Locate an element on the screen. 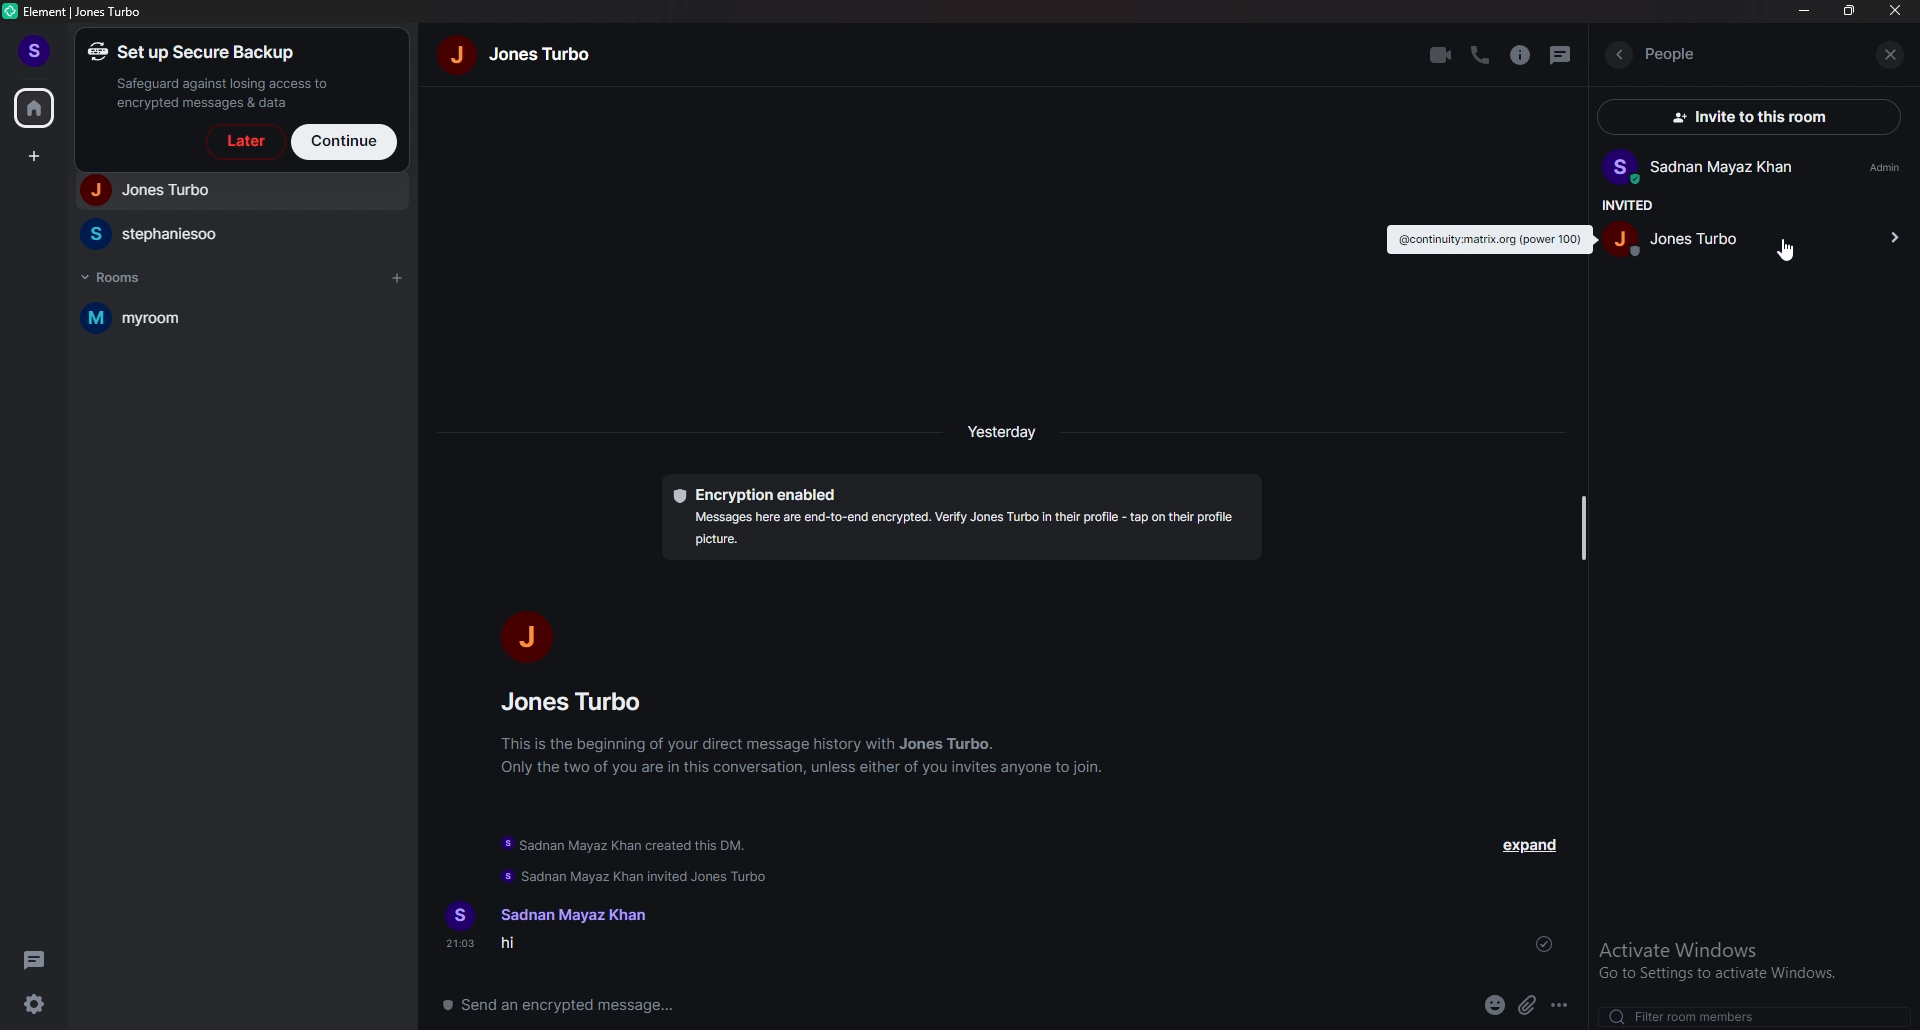 Image resolution: width=1920 pixels, height=1030 pixels. element is located at coordinates (76, 12).